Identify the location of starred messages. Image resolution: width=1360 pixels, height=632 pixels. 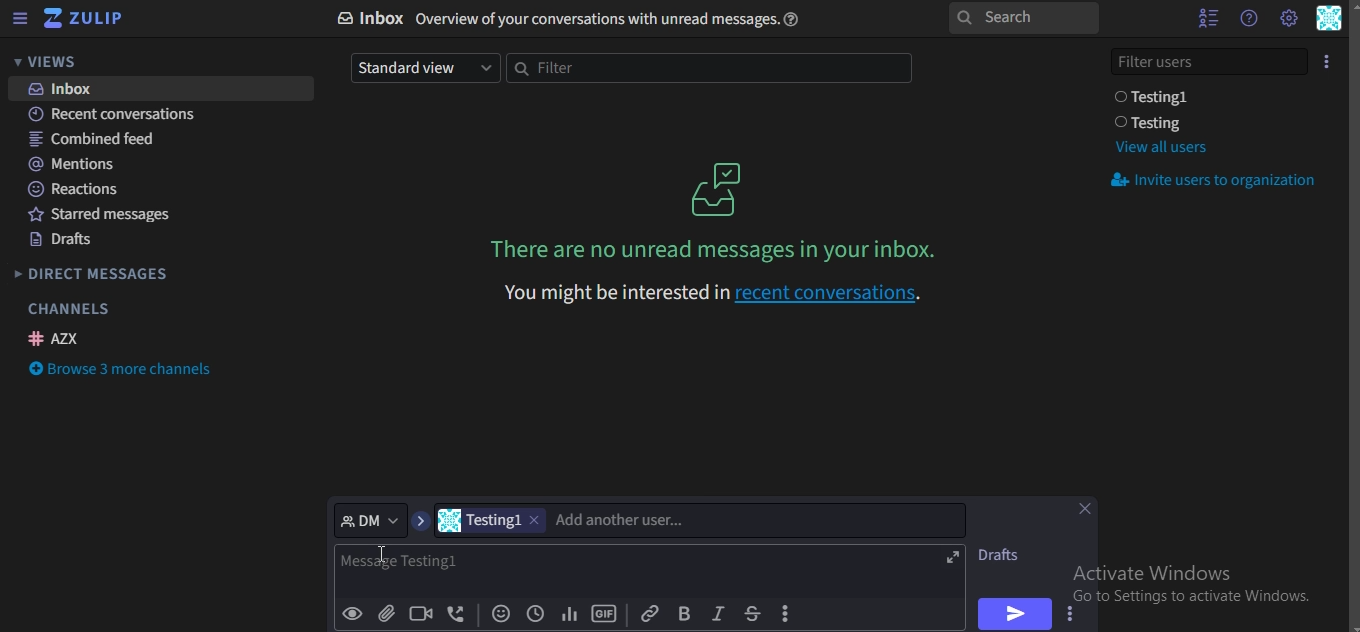
(108, 217).